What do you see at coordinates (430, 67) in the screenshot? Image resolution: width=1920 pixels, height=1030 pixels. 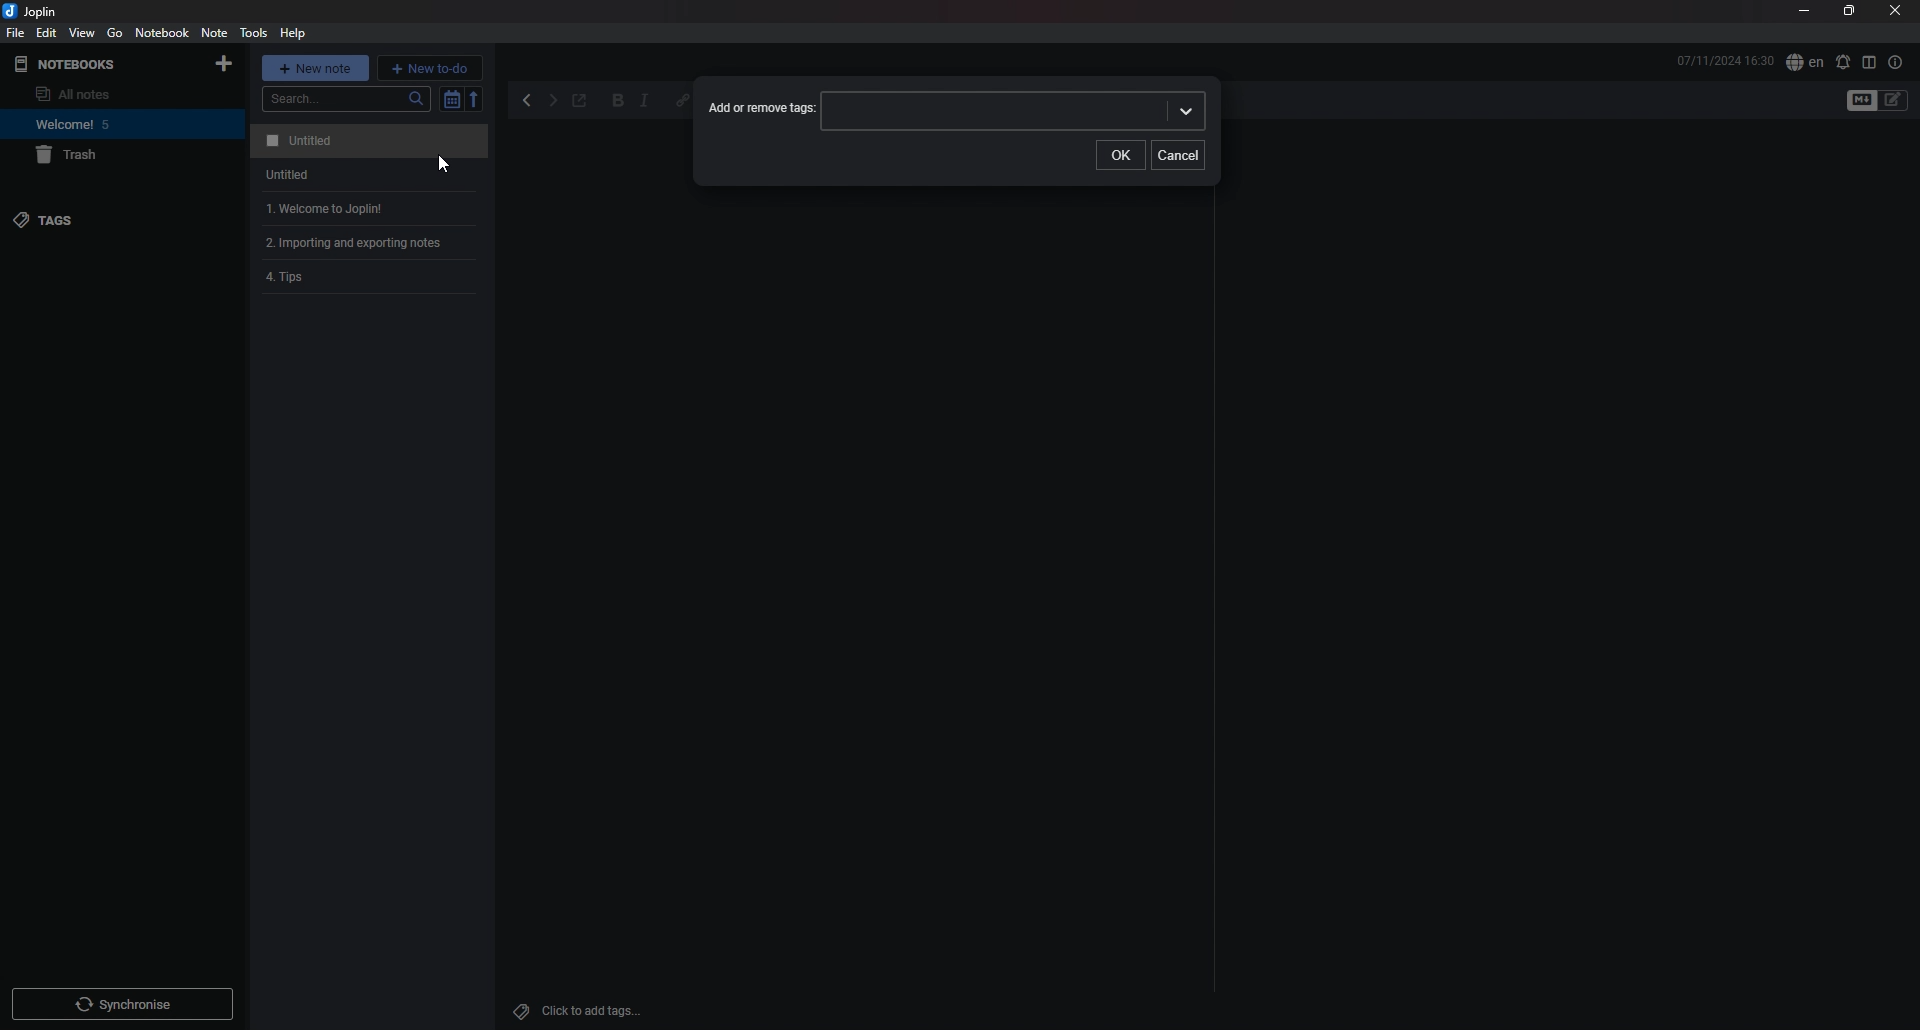 I see `new todo` at bounding box center [430, 67].